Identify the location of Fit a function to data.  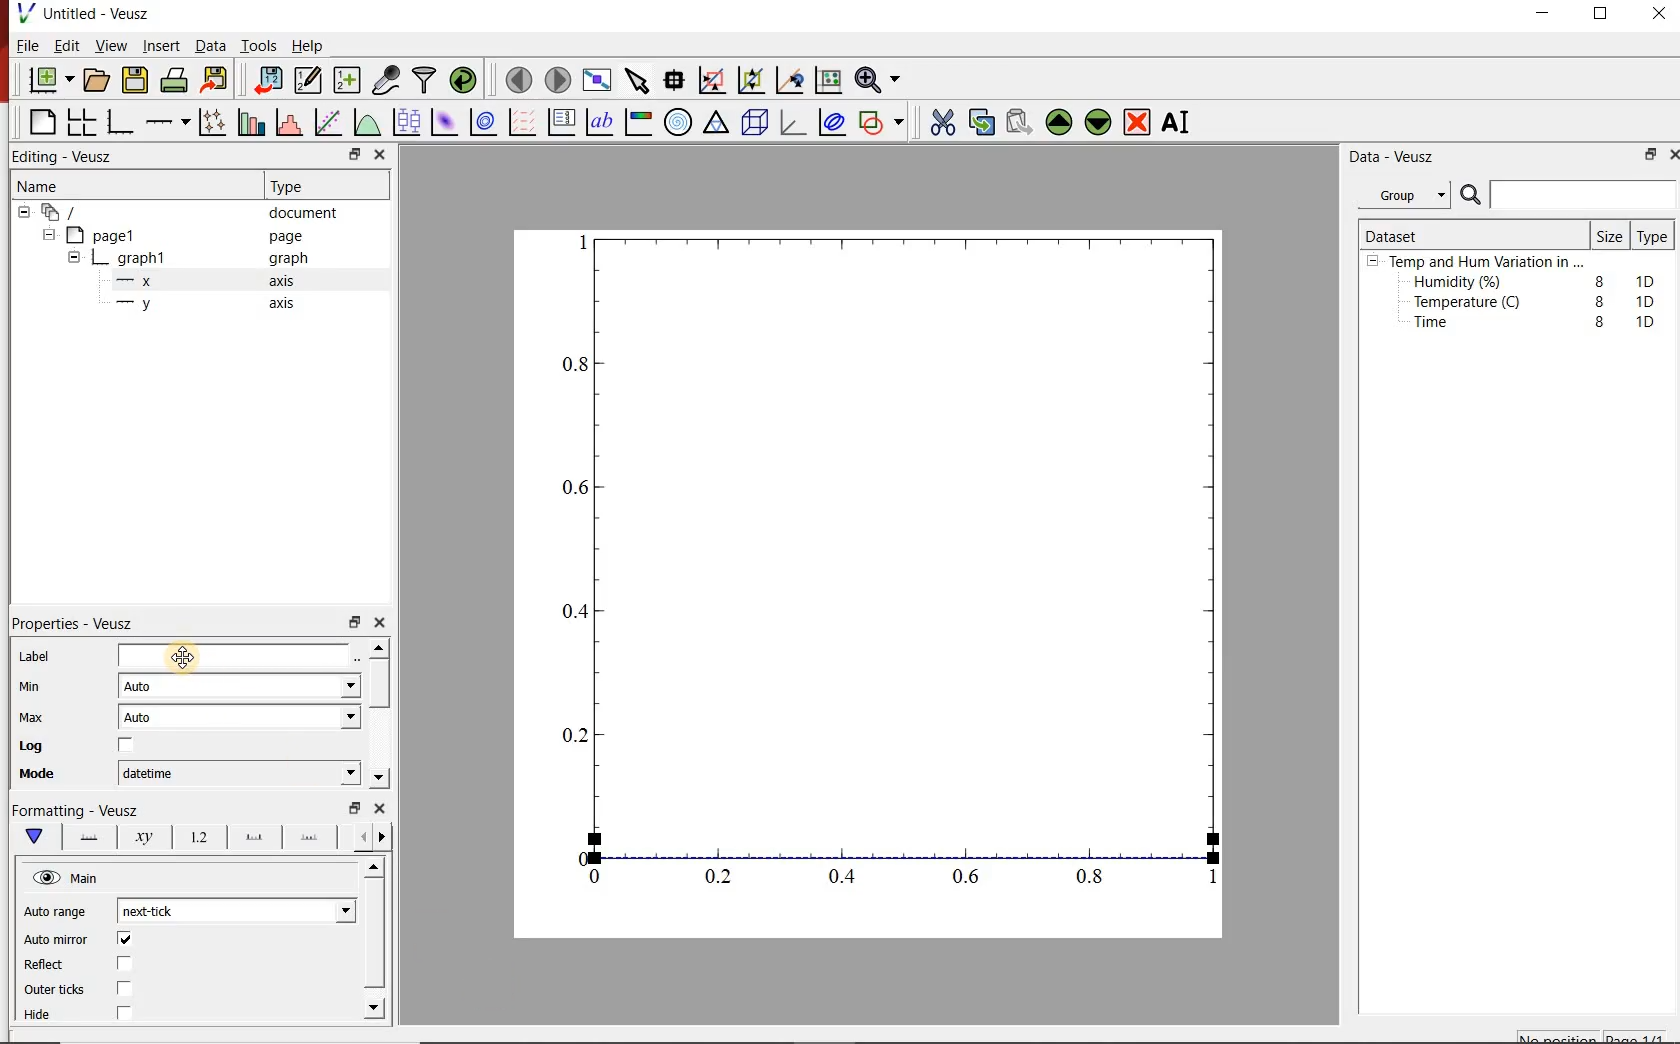
(329, 121).